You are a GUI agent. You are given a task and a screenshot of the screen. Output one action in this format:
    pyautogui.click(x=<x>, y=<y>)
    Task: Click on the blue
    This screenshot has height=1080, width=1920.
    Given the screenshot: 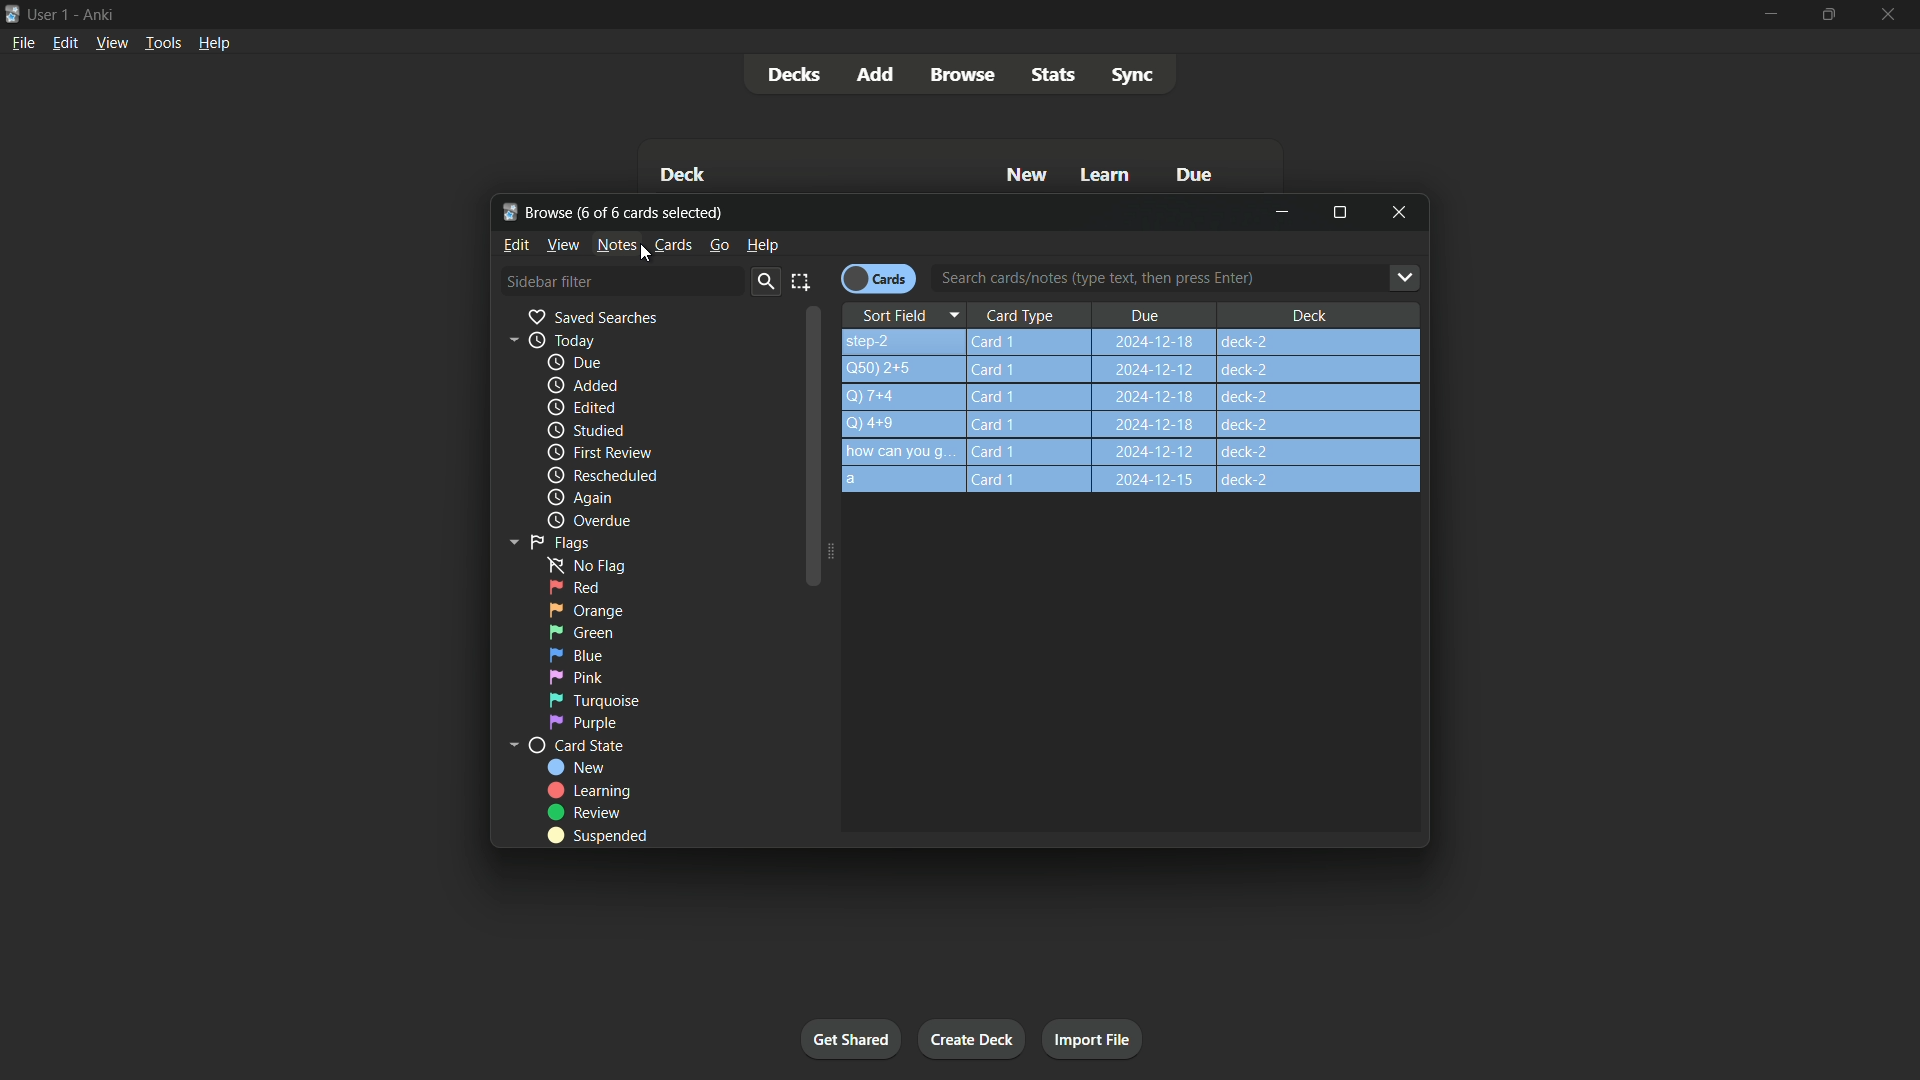 What is the action you would take?
    pyautogui.click(x=575, y=655)
    